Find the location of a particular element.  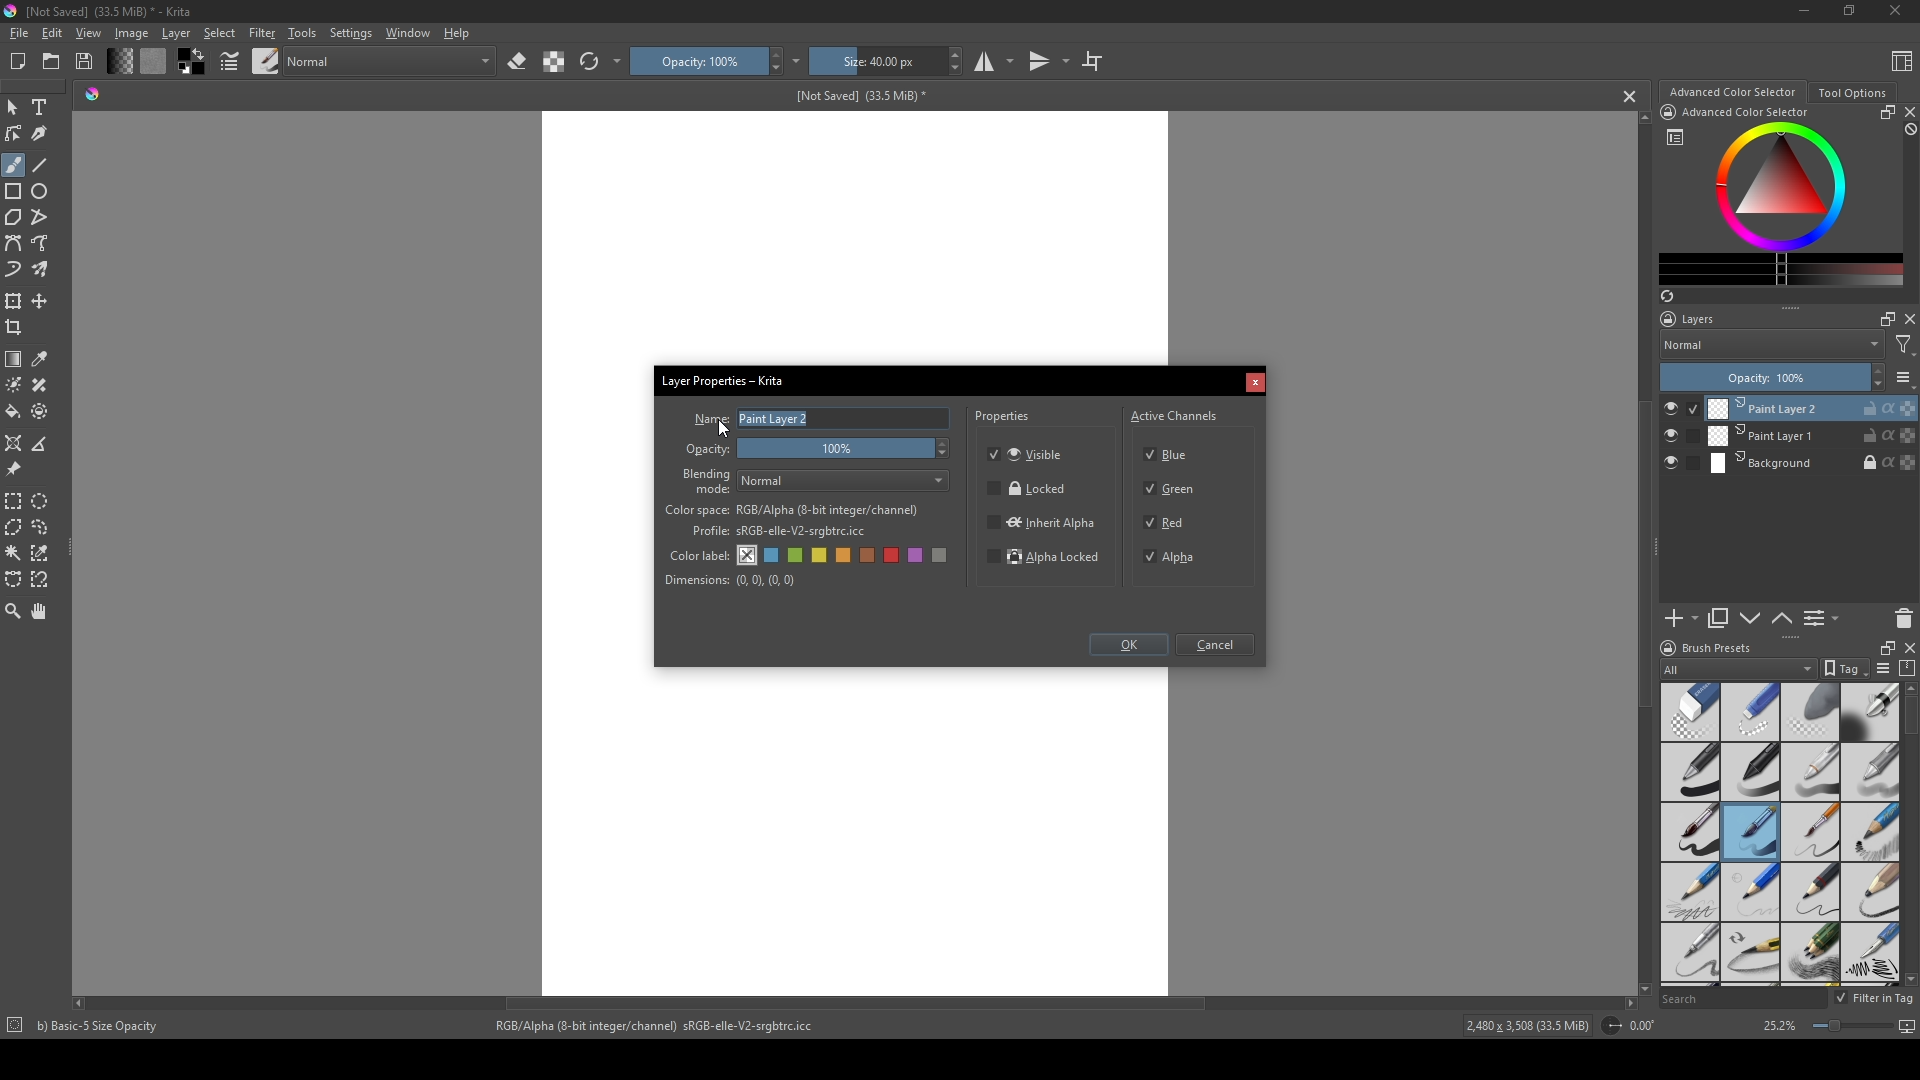

Cancel is located at coordinates (1219, 646).